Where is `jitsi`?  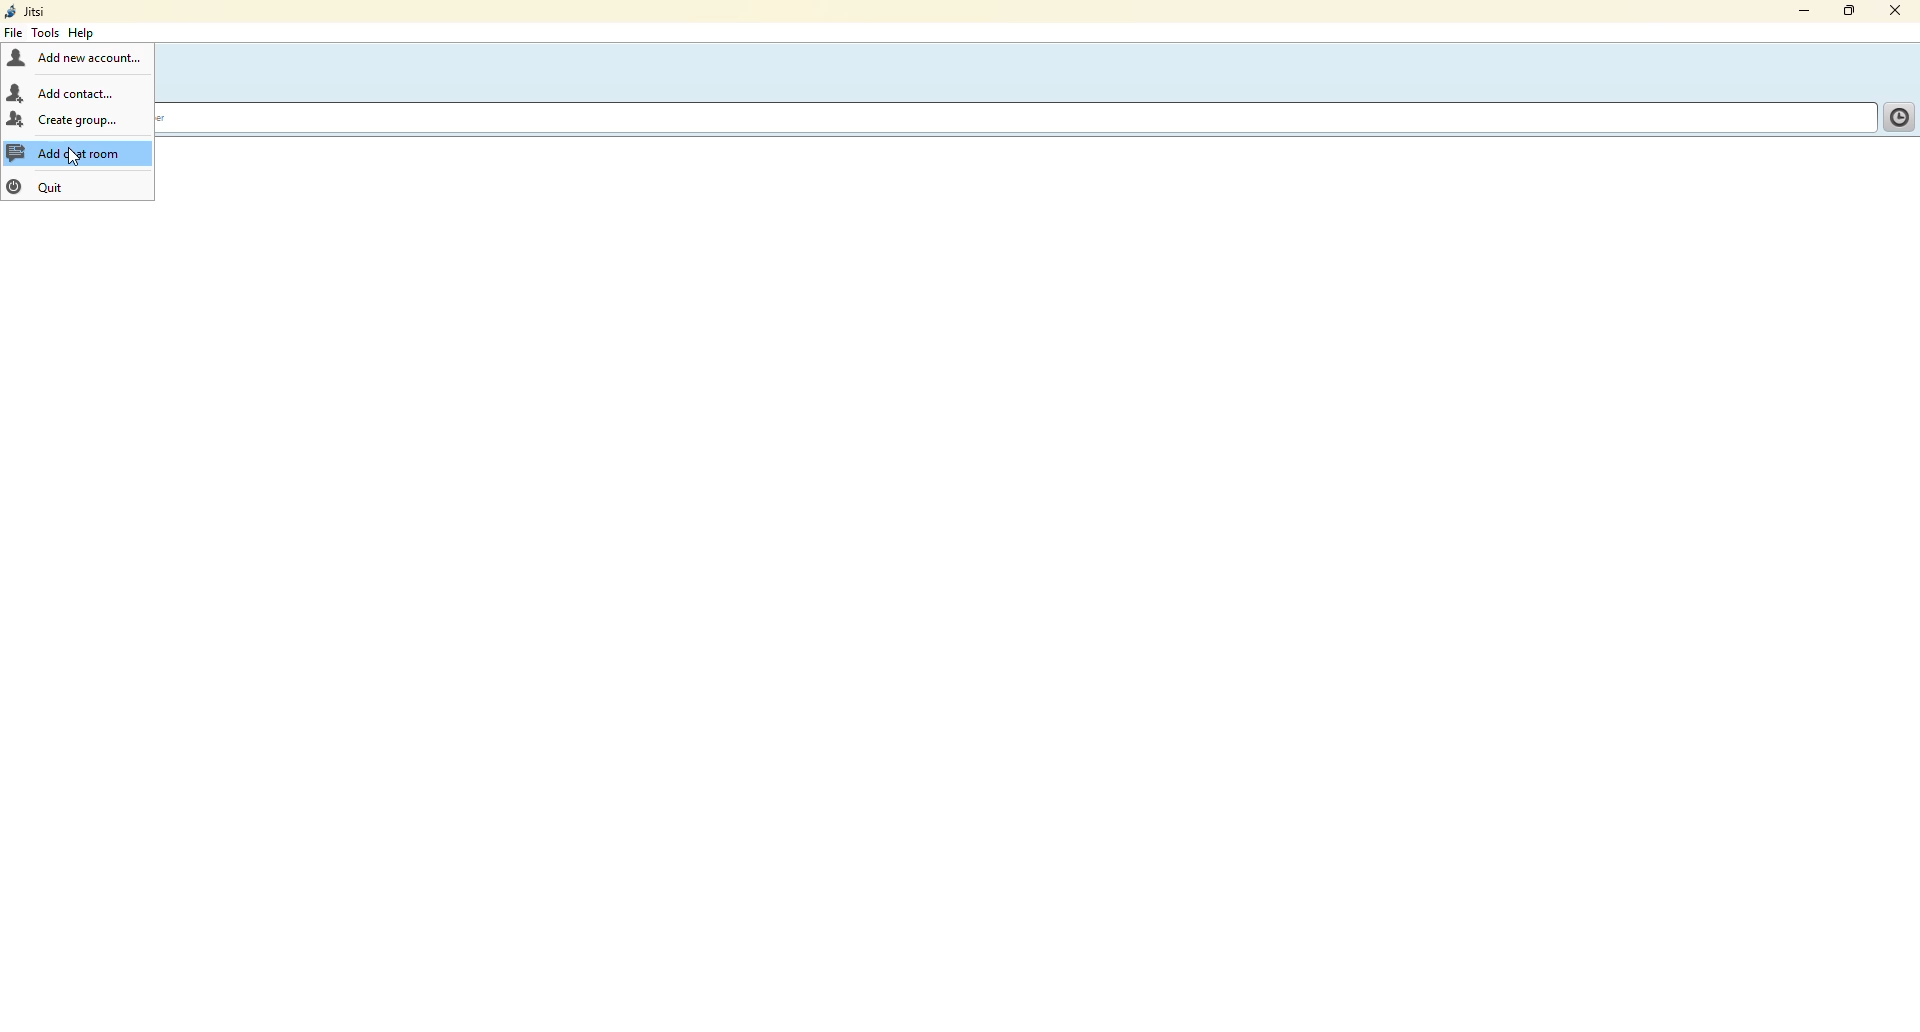
jitsi is located at coordinates (27, 11).